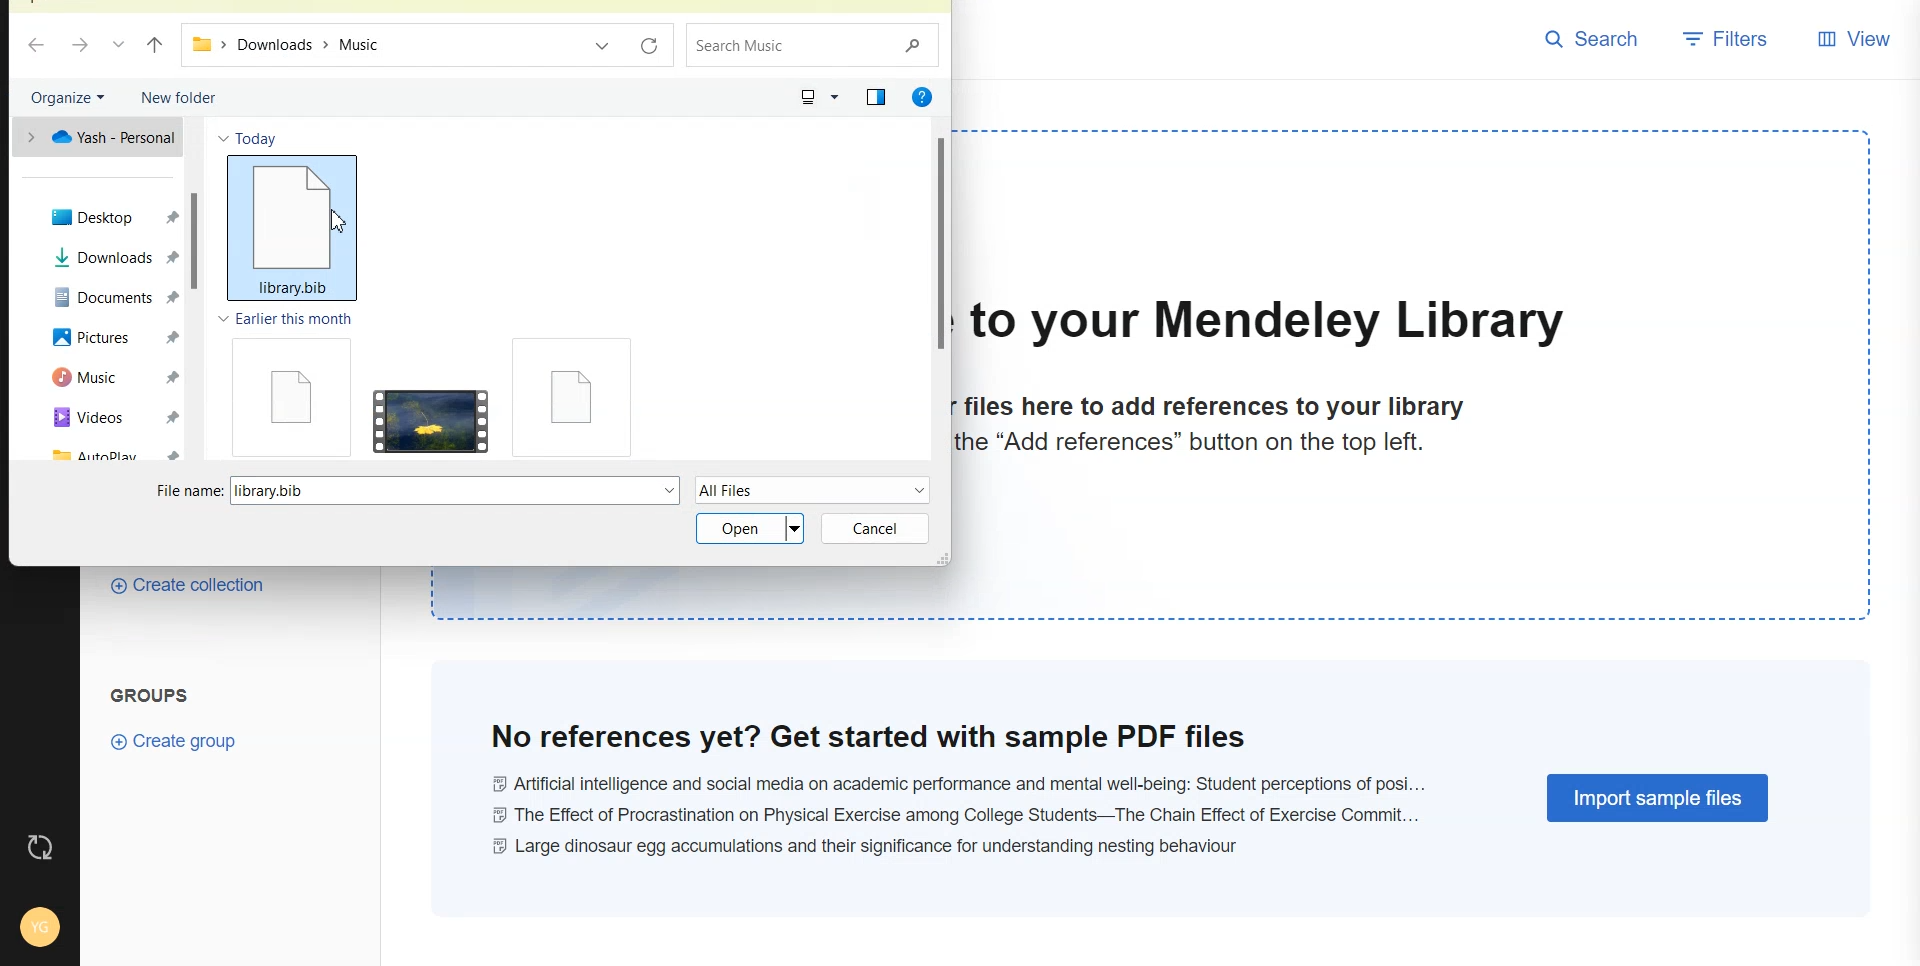 This screenshot has height=966, width=1920. I want to click on Downloads > Music, so click(290, 44).